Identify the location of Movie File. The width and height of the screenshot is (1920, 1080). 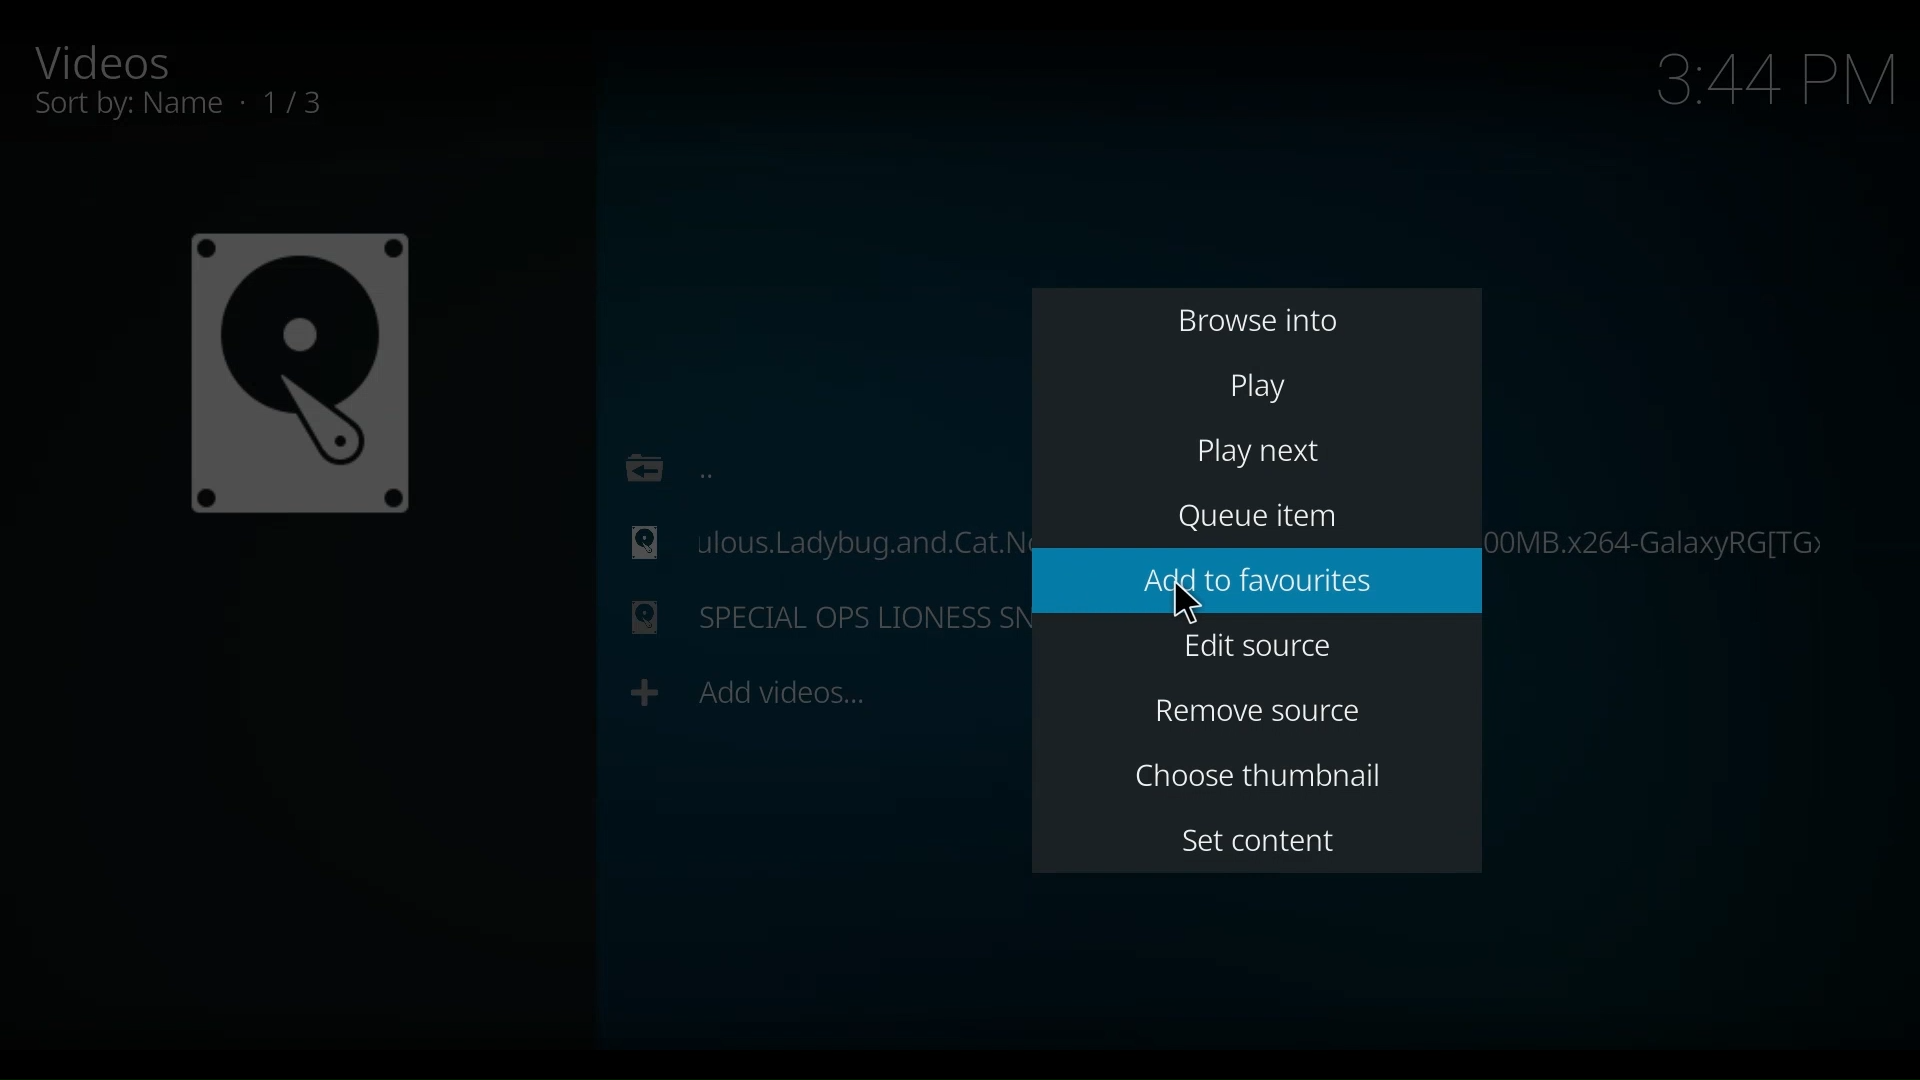
(812, 539).